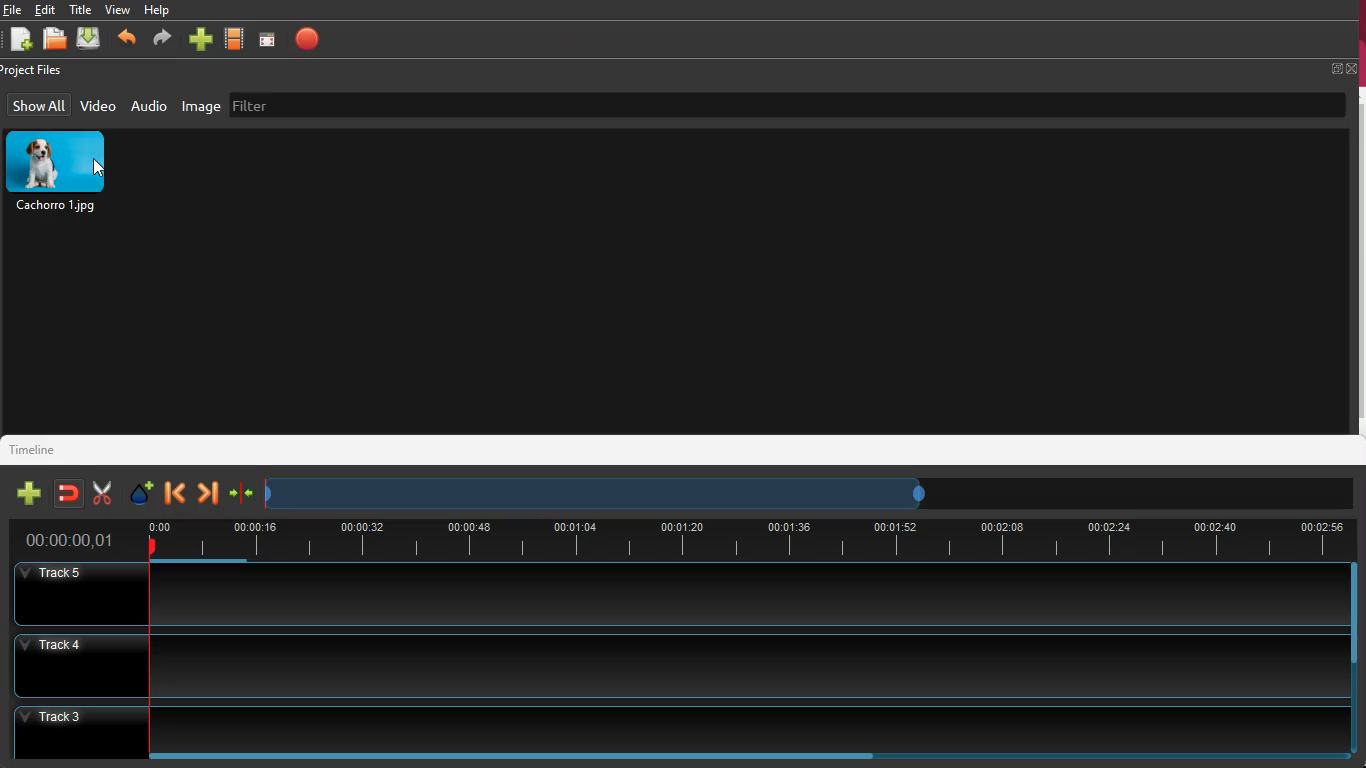 This screenshot has height=768, width=1366. I want to click on forward, so click(207, 493).